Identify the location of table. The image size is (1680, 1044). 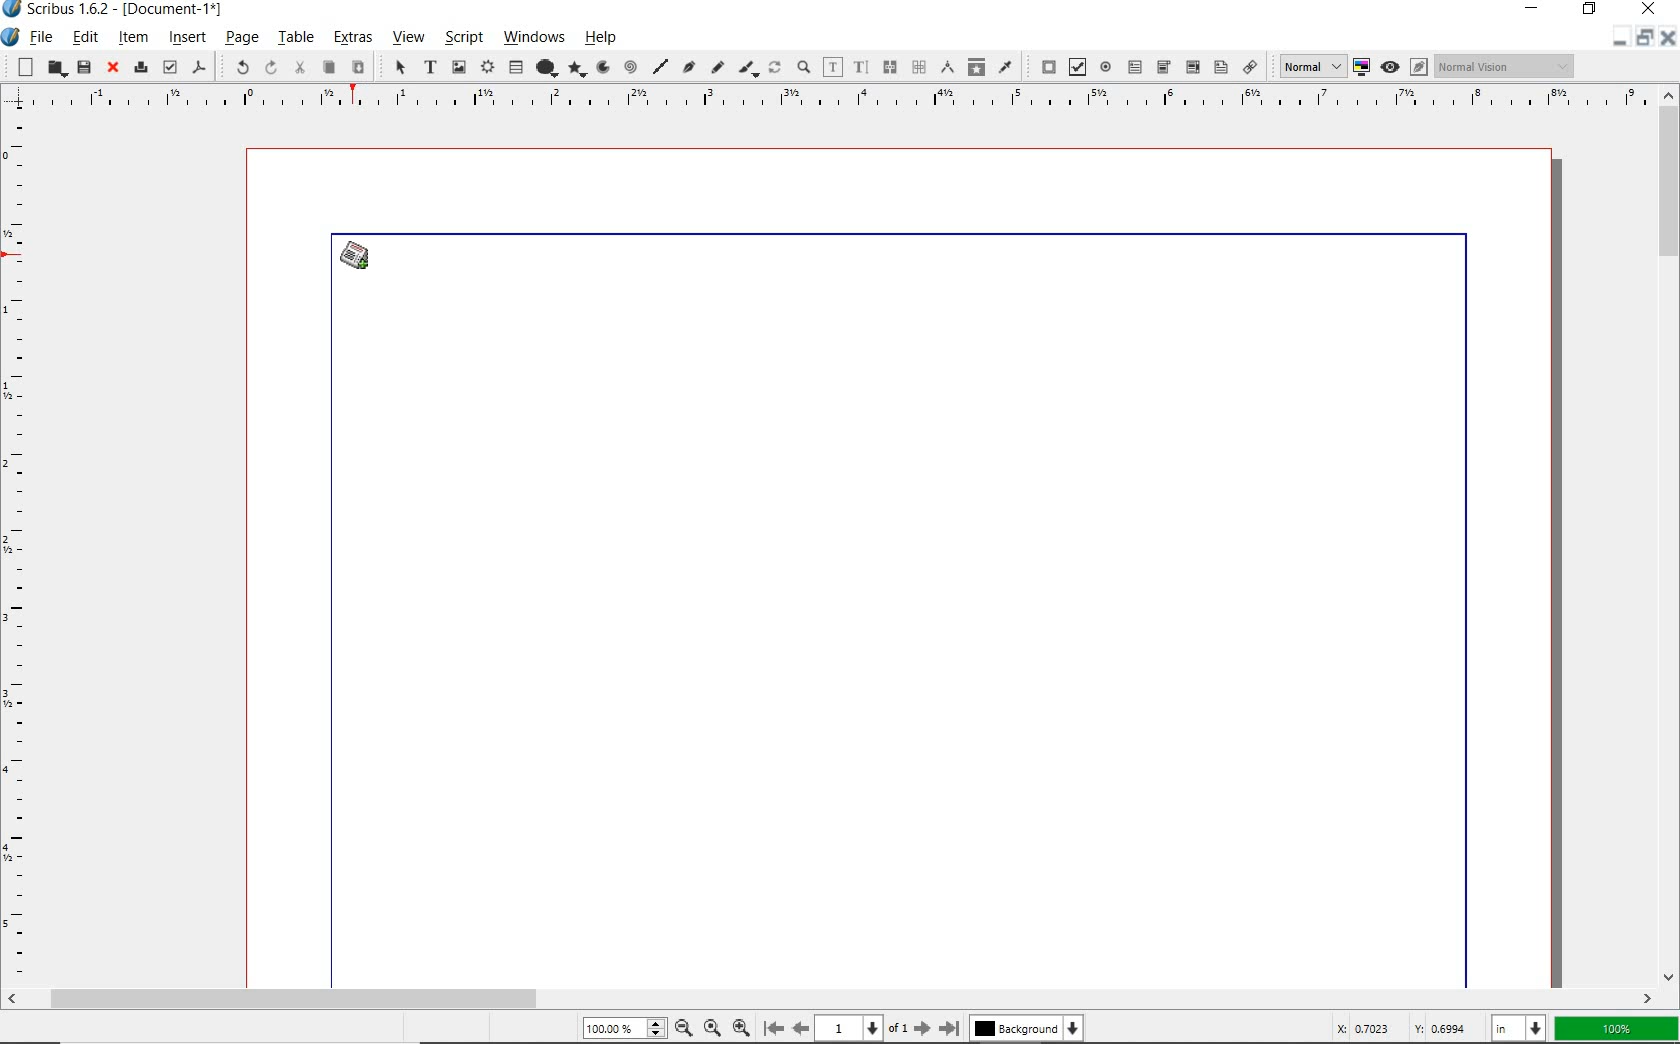
(295, 37).